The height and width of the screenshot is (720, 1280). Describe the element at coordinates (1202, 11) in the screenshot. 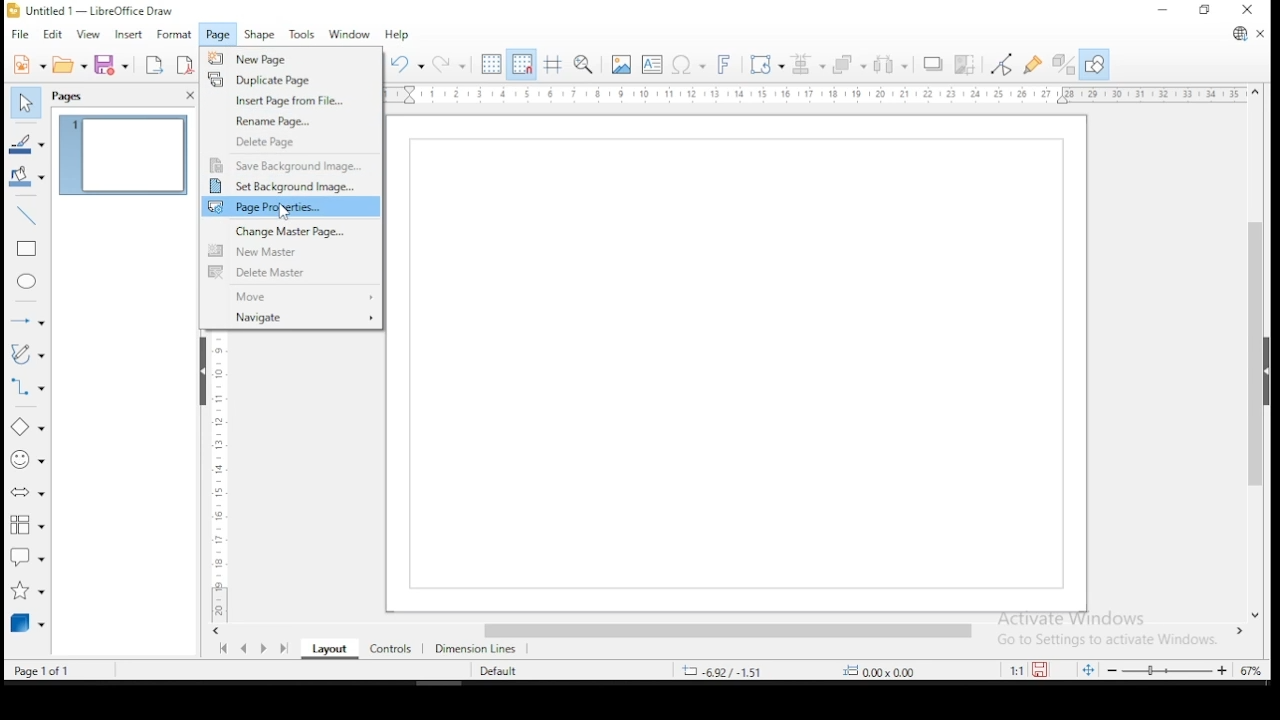

I see `restore` at that location.